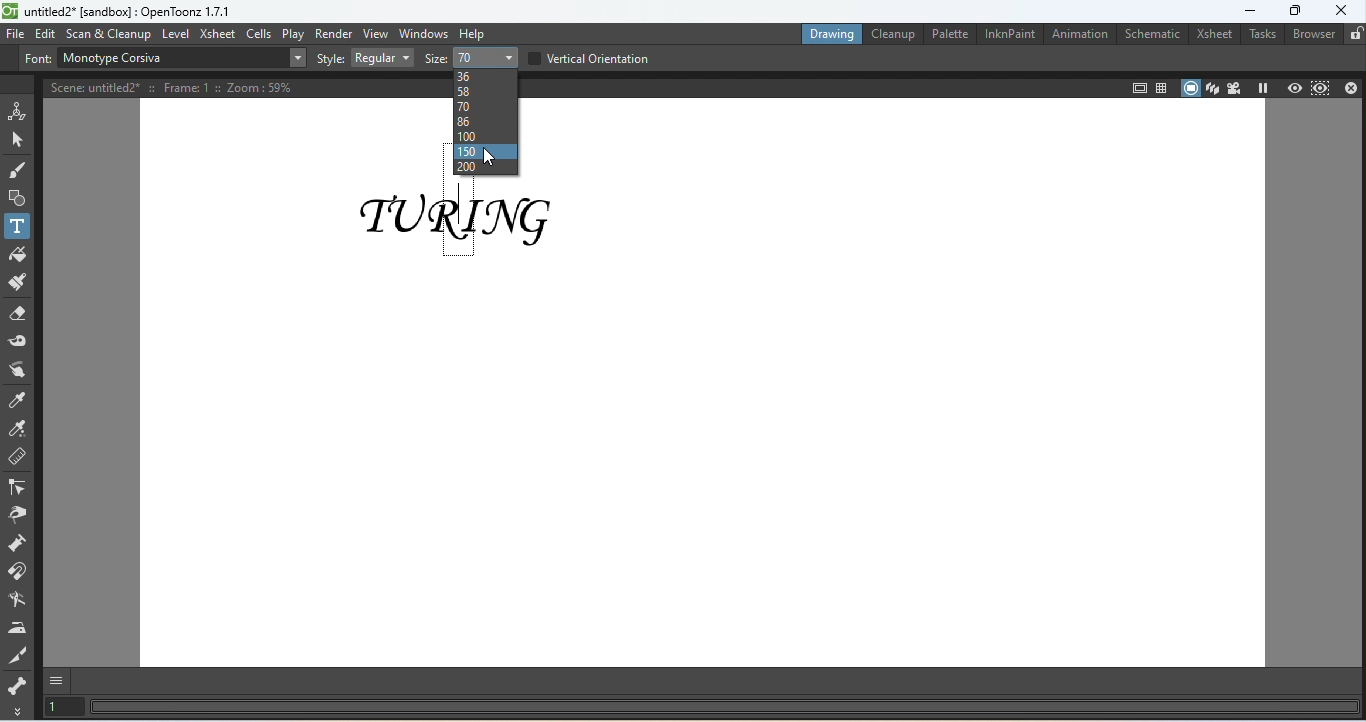 This screenshot has height=722, width=1366. What do you see at coordinates (1293, 87) in the screenshot?
I see `Preview` at bounding box center [1293, 87].